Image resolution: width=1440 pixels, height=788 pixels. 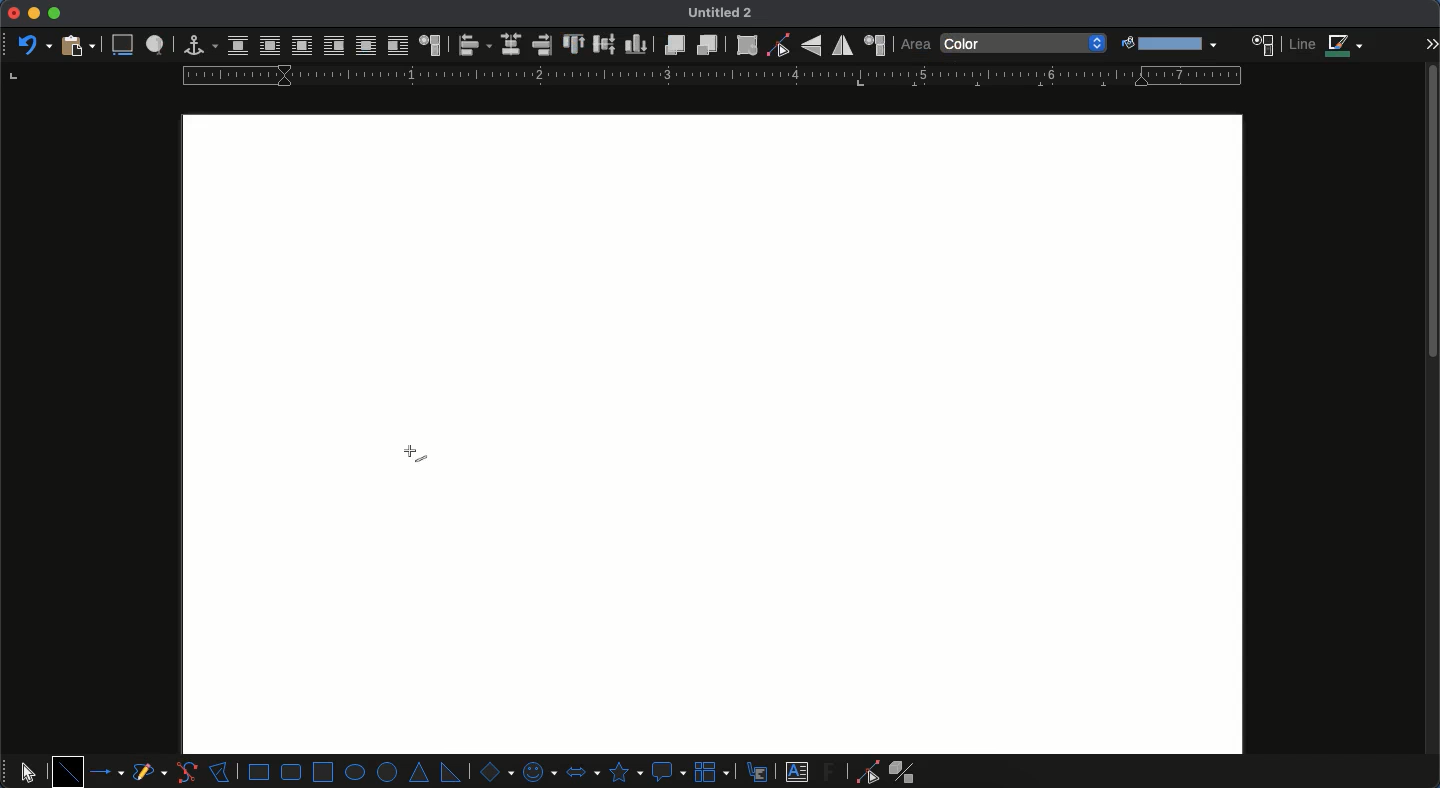 What do you see at coordinates (832, 771) in the screenshot?
I see `footwork text` at bounding box center [832, 771].